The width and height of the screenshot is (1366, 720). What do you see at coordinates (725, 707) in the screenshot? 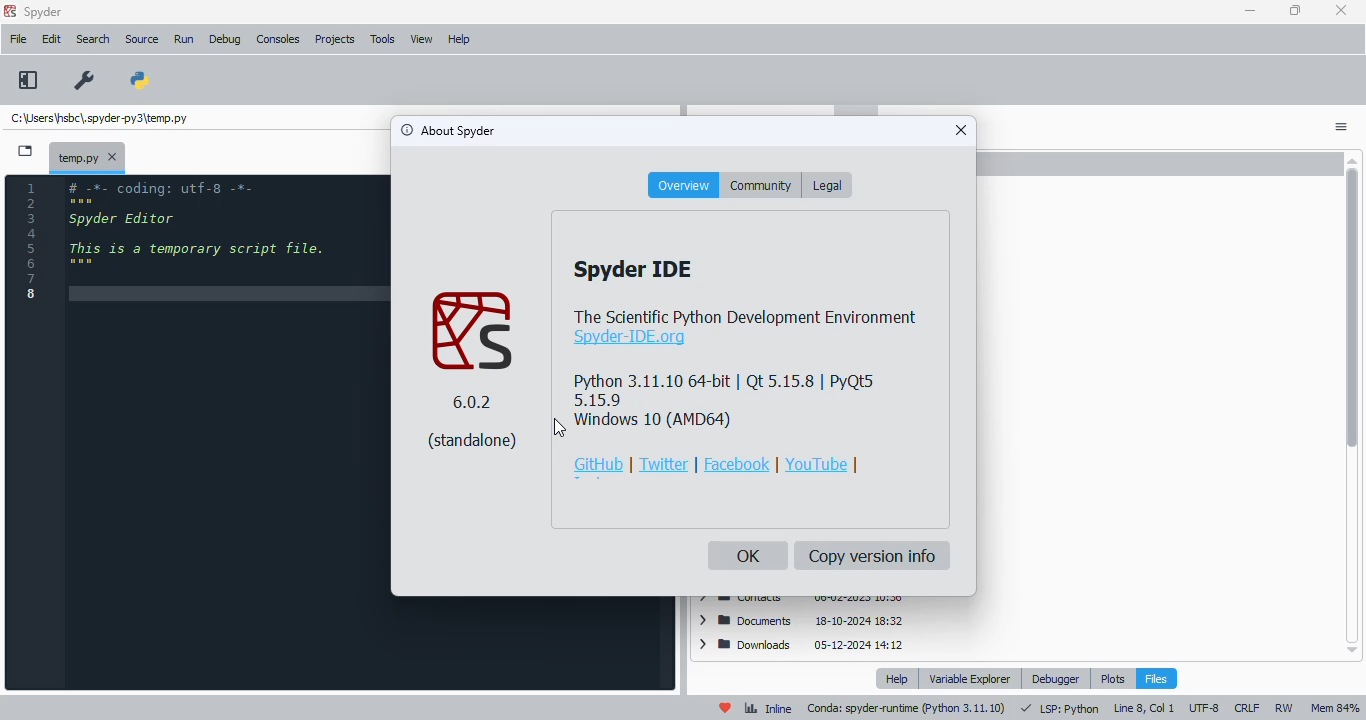
I see `help spyder!` at bounding box center [725, 707].